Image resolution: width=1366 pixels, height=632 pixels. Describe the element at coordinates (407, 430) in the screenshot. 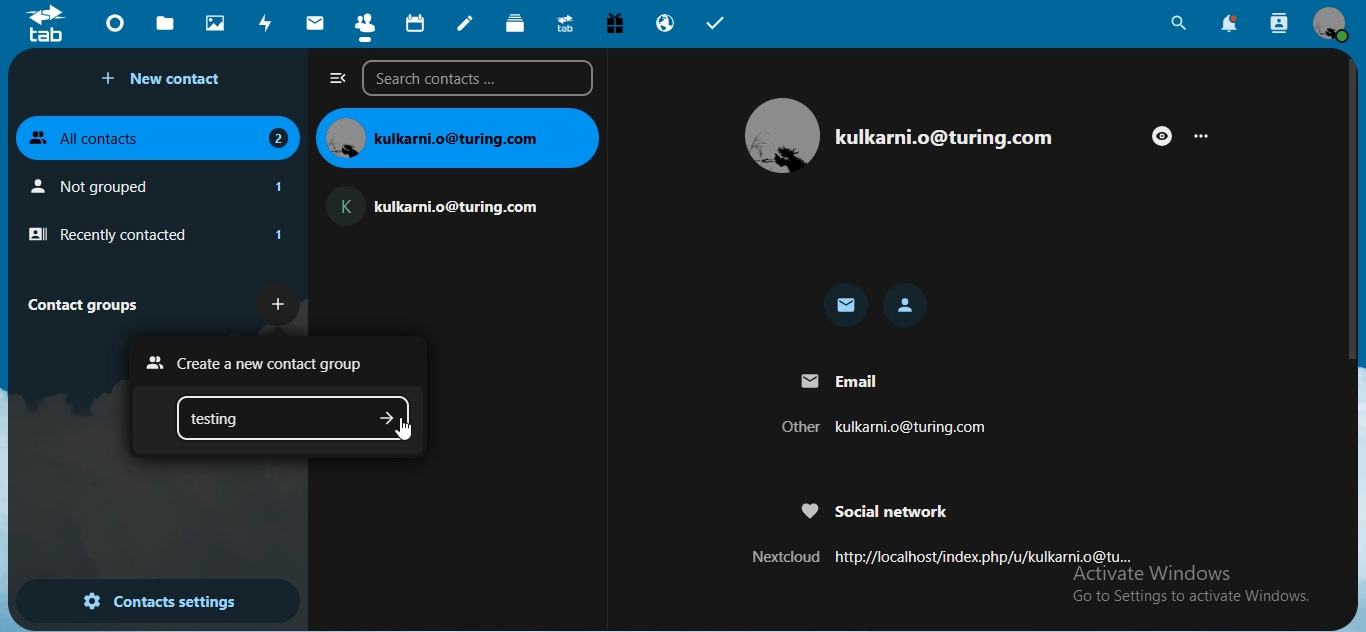

I see `cursor` at that location.